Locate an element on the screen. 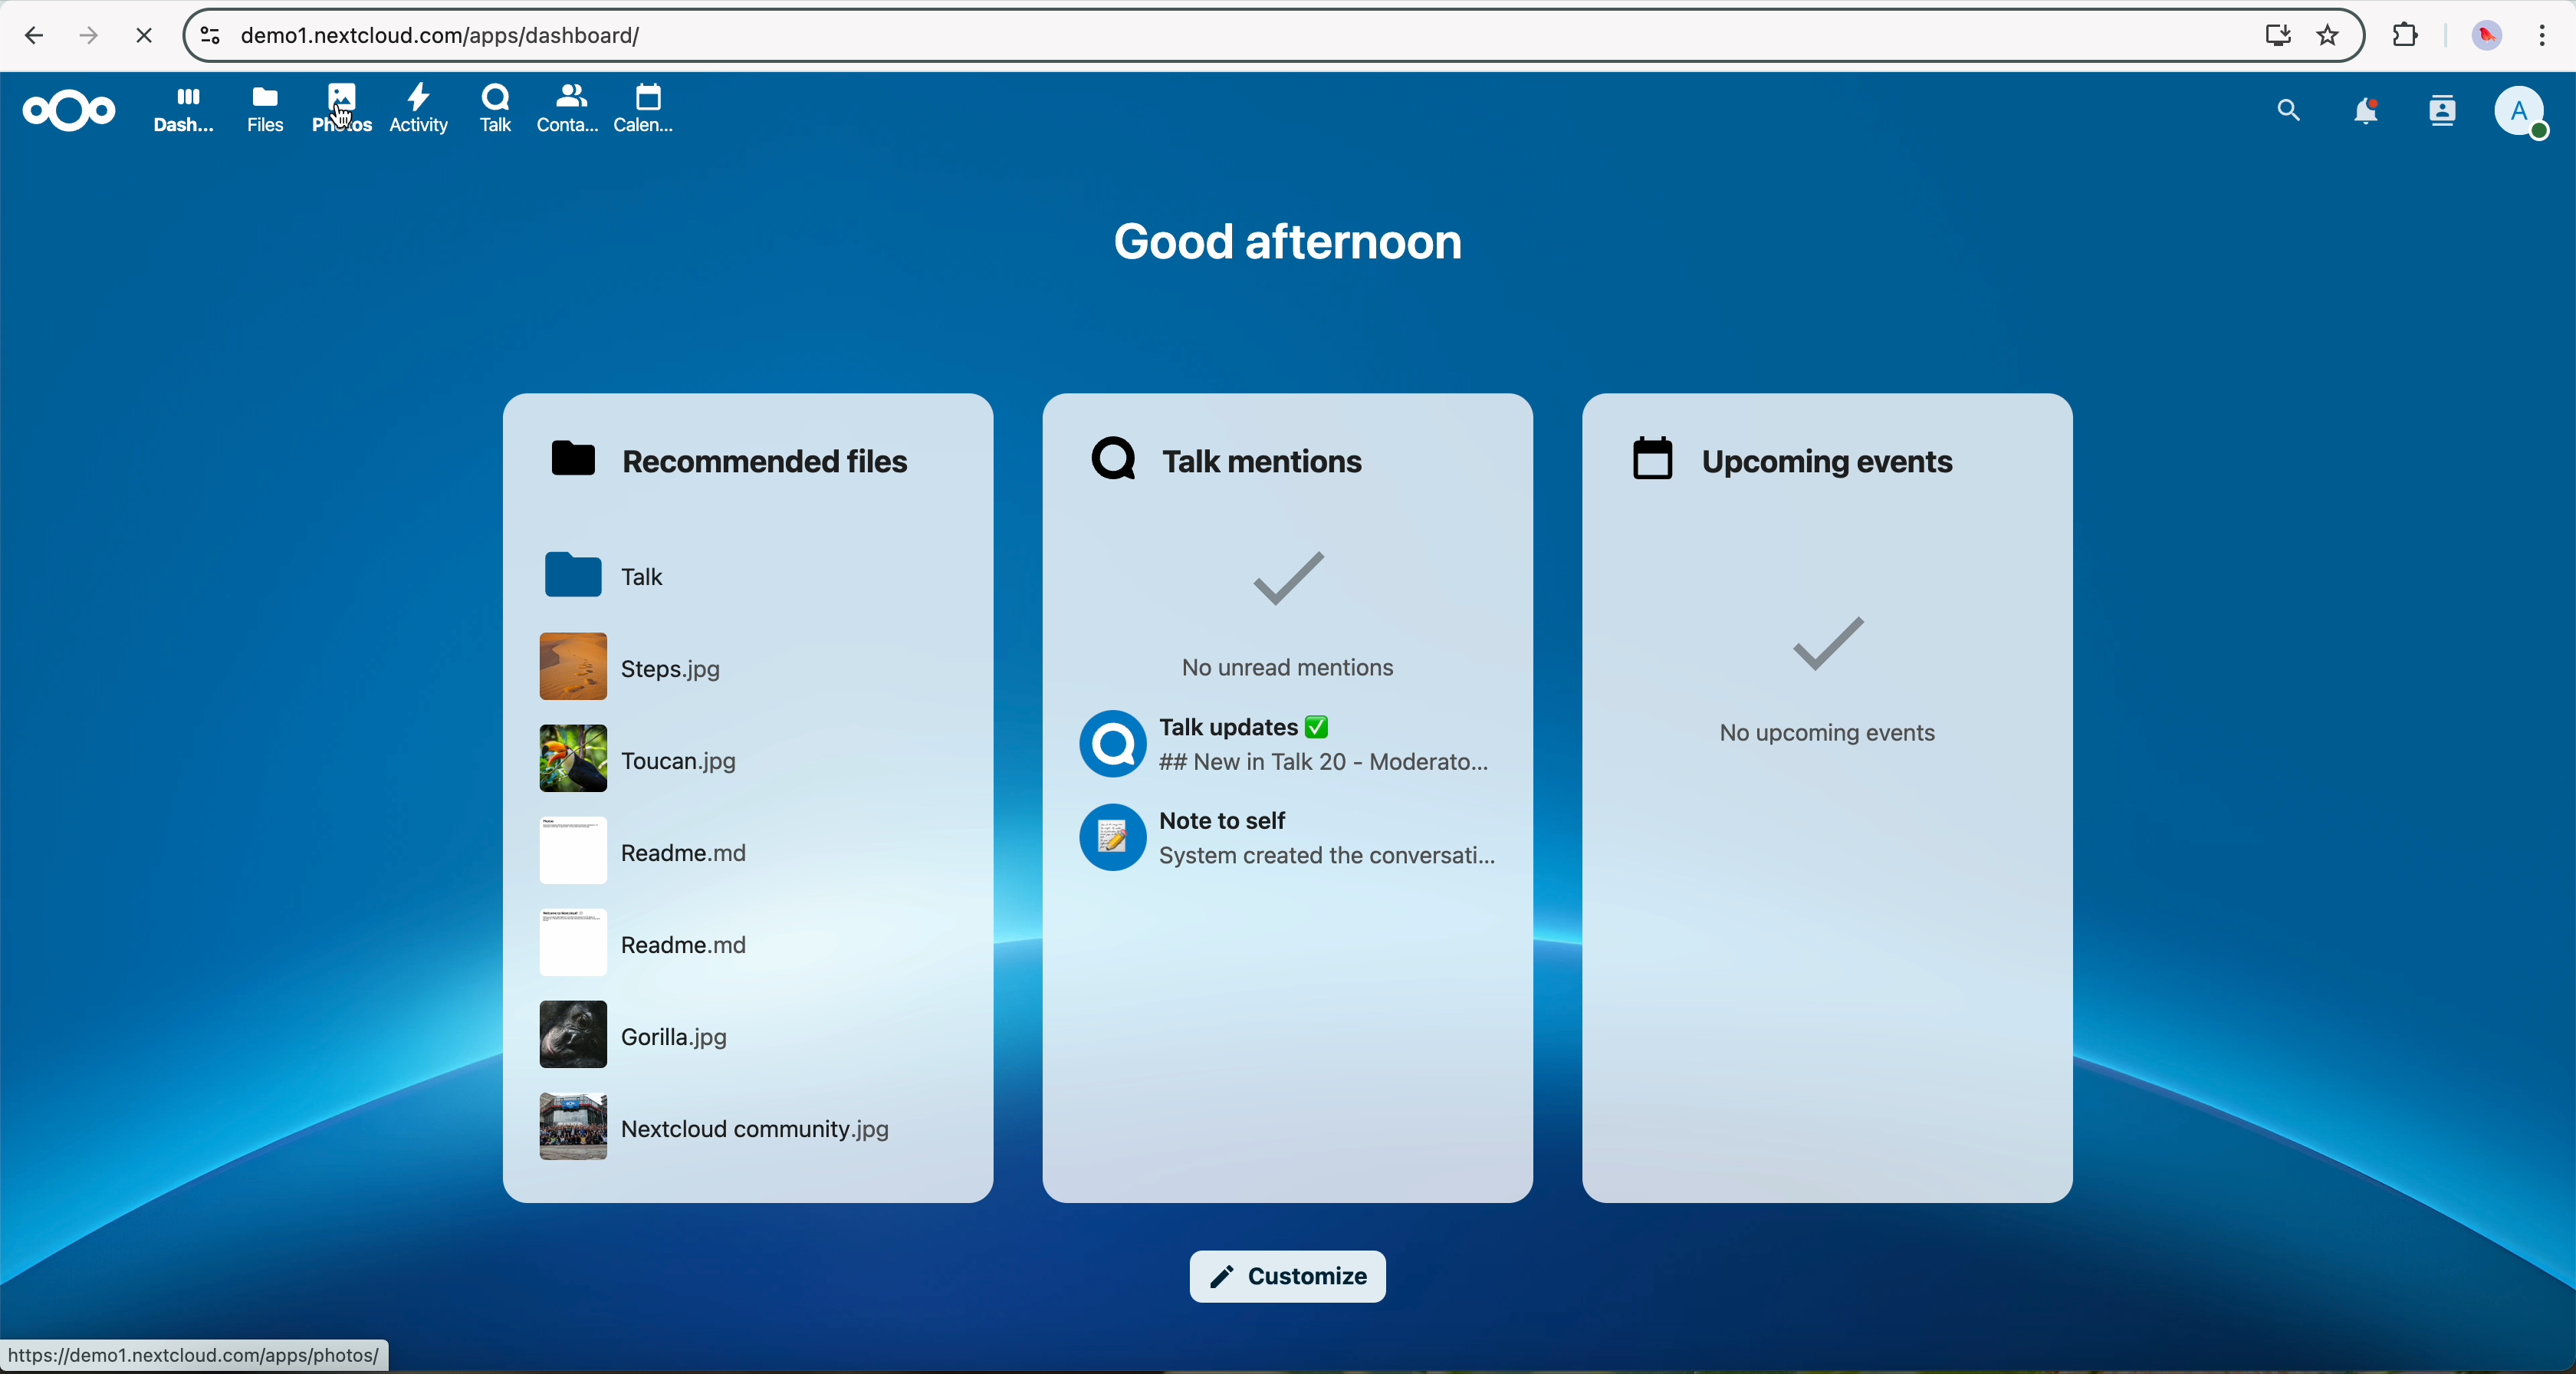 The width and height of the screenshot is (2576, 1374). Talk updates is located at coordinates (1291, 746).